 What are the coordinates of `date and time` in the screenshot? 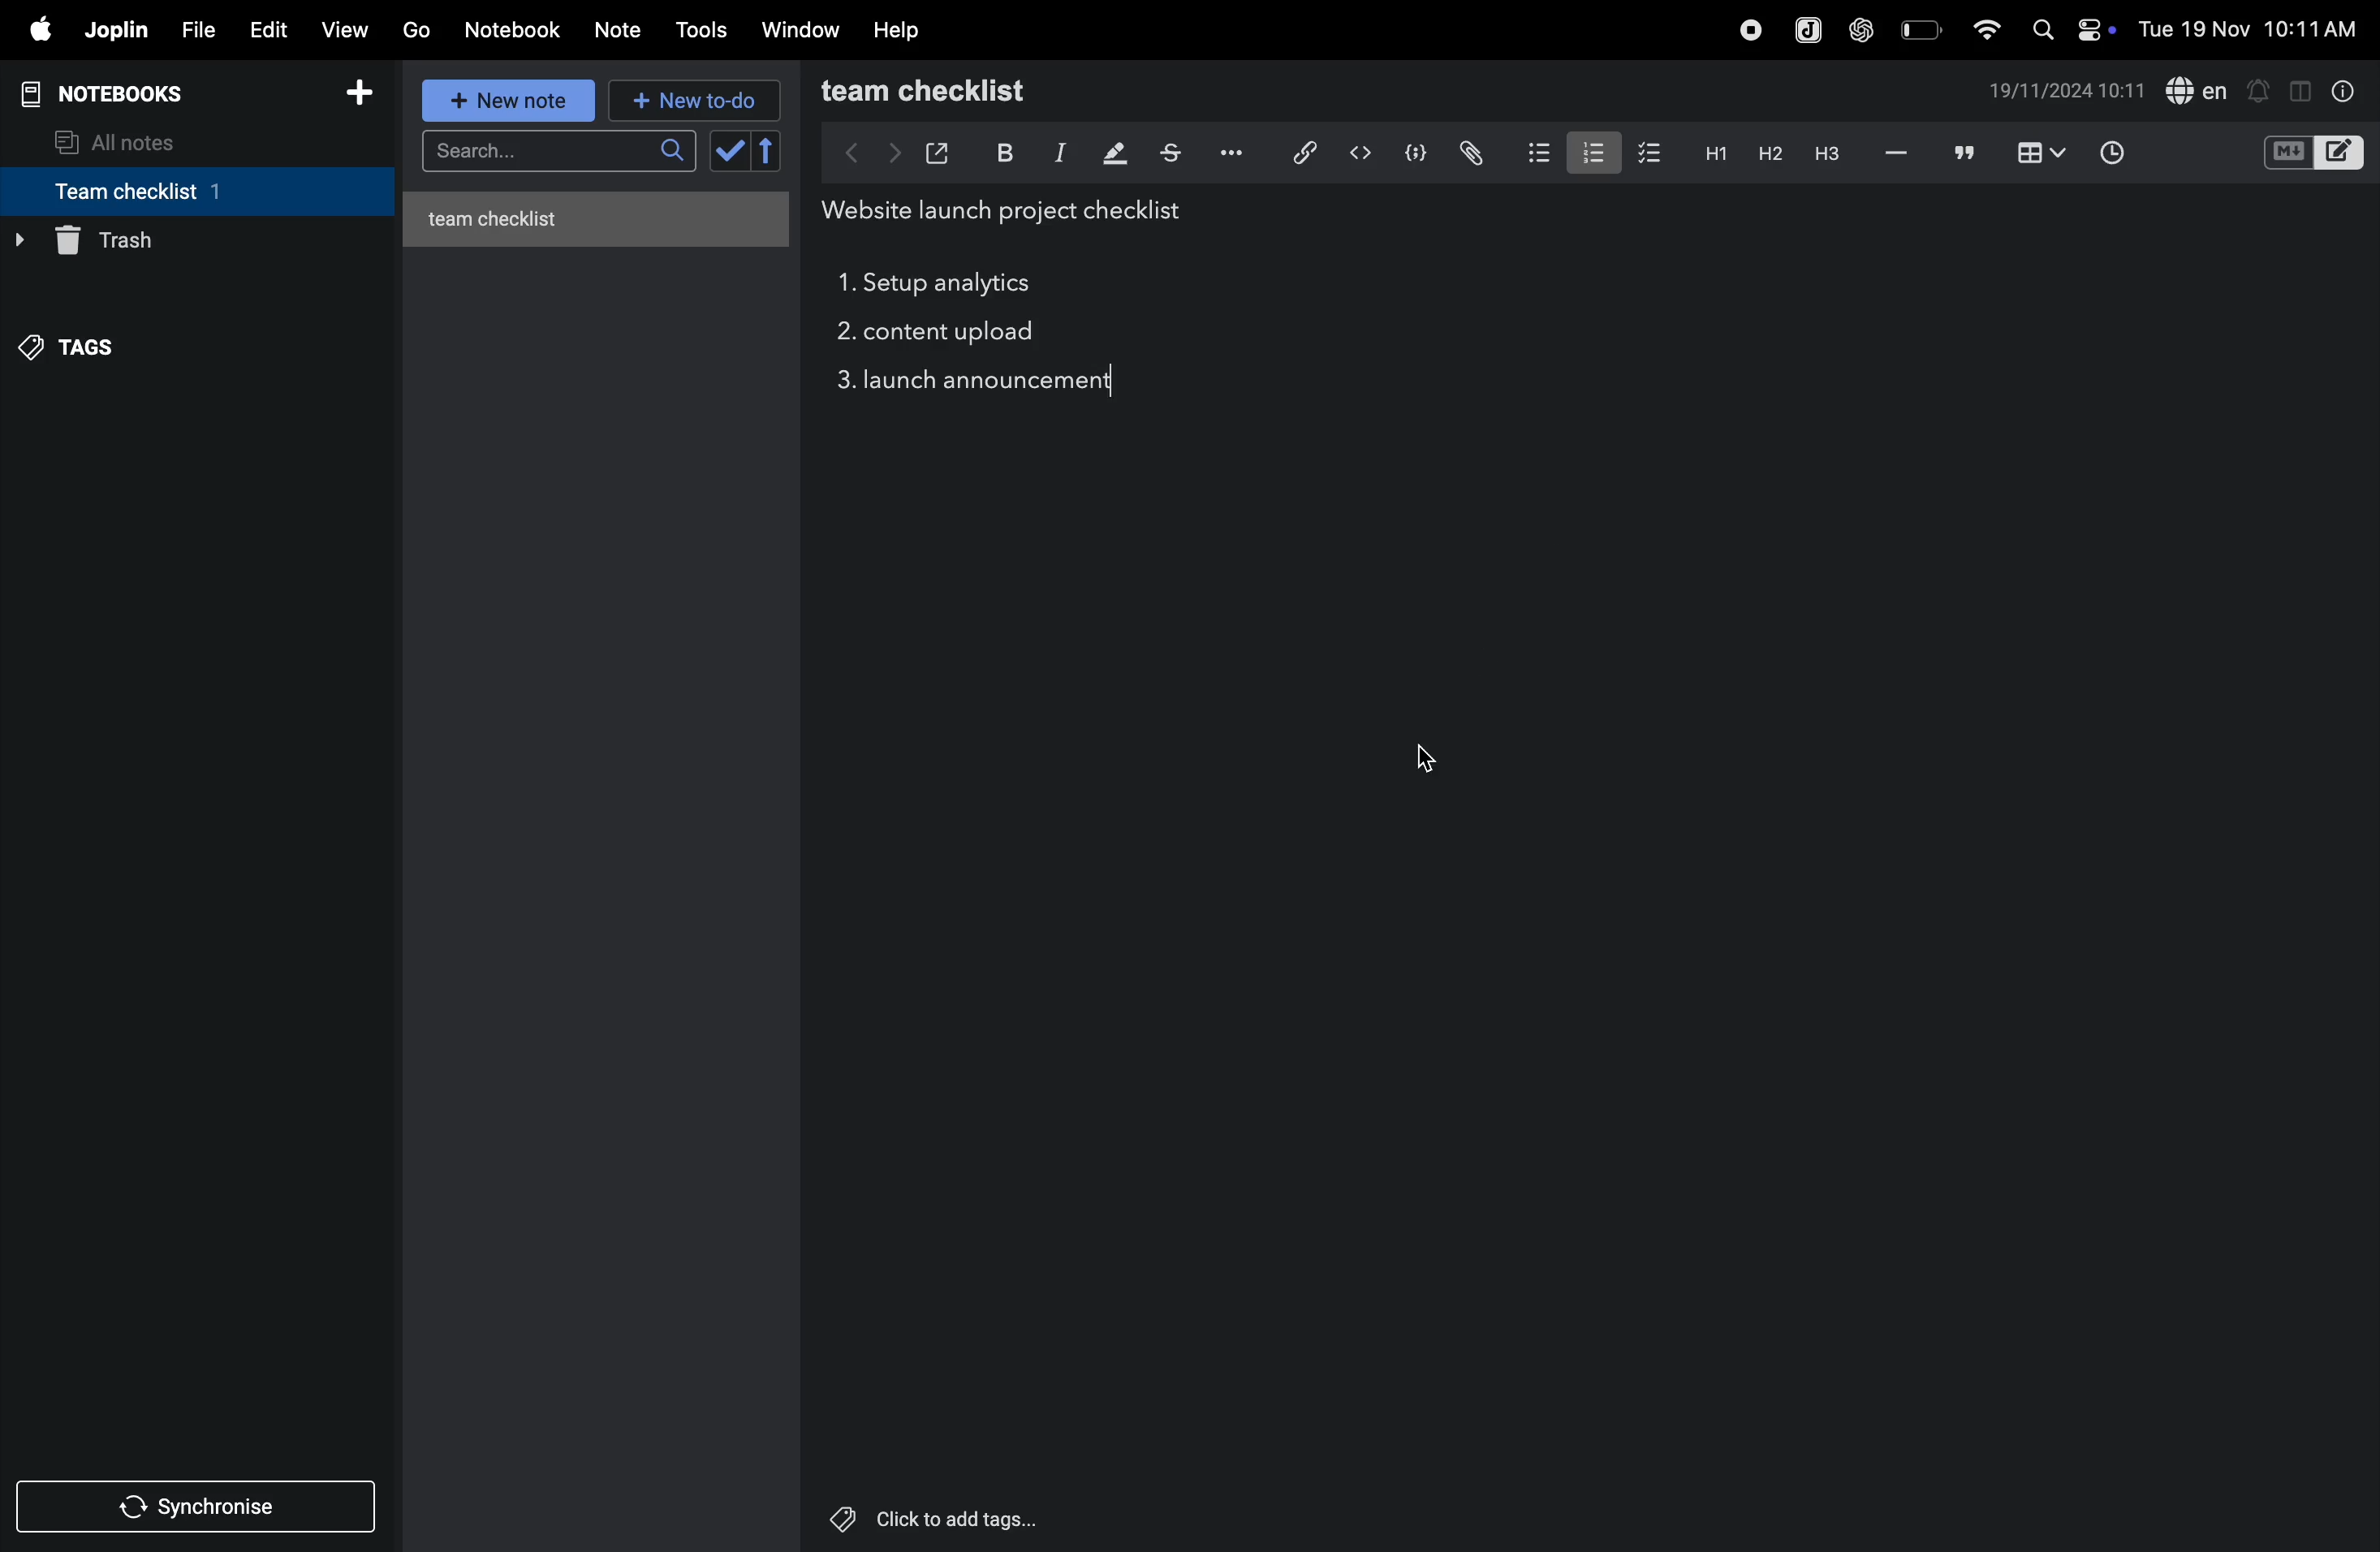 It's located at (2068, 93).